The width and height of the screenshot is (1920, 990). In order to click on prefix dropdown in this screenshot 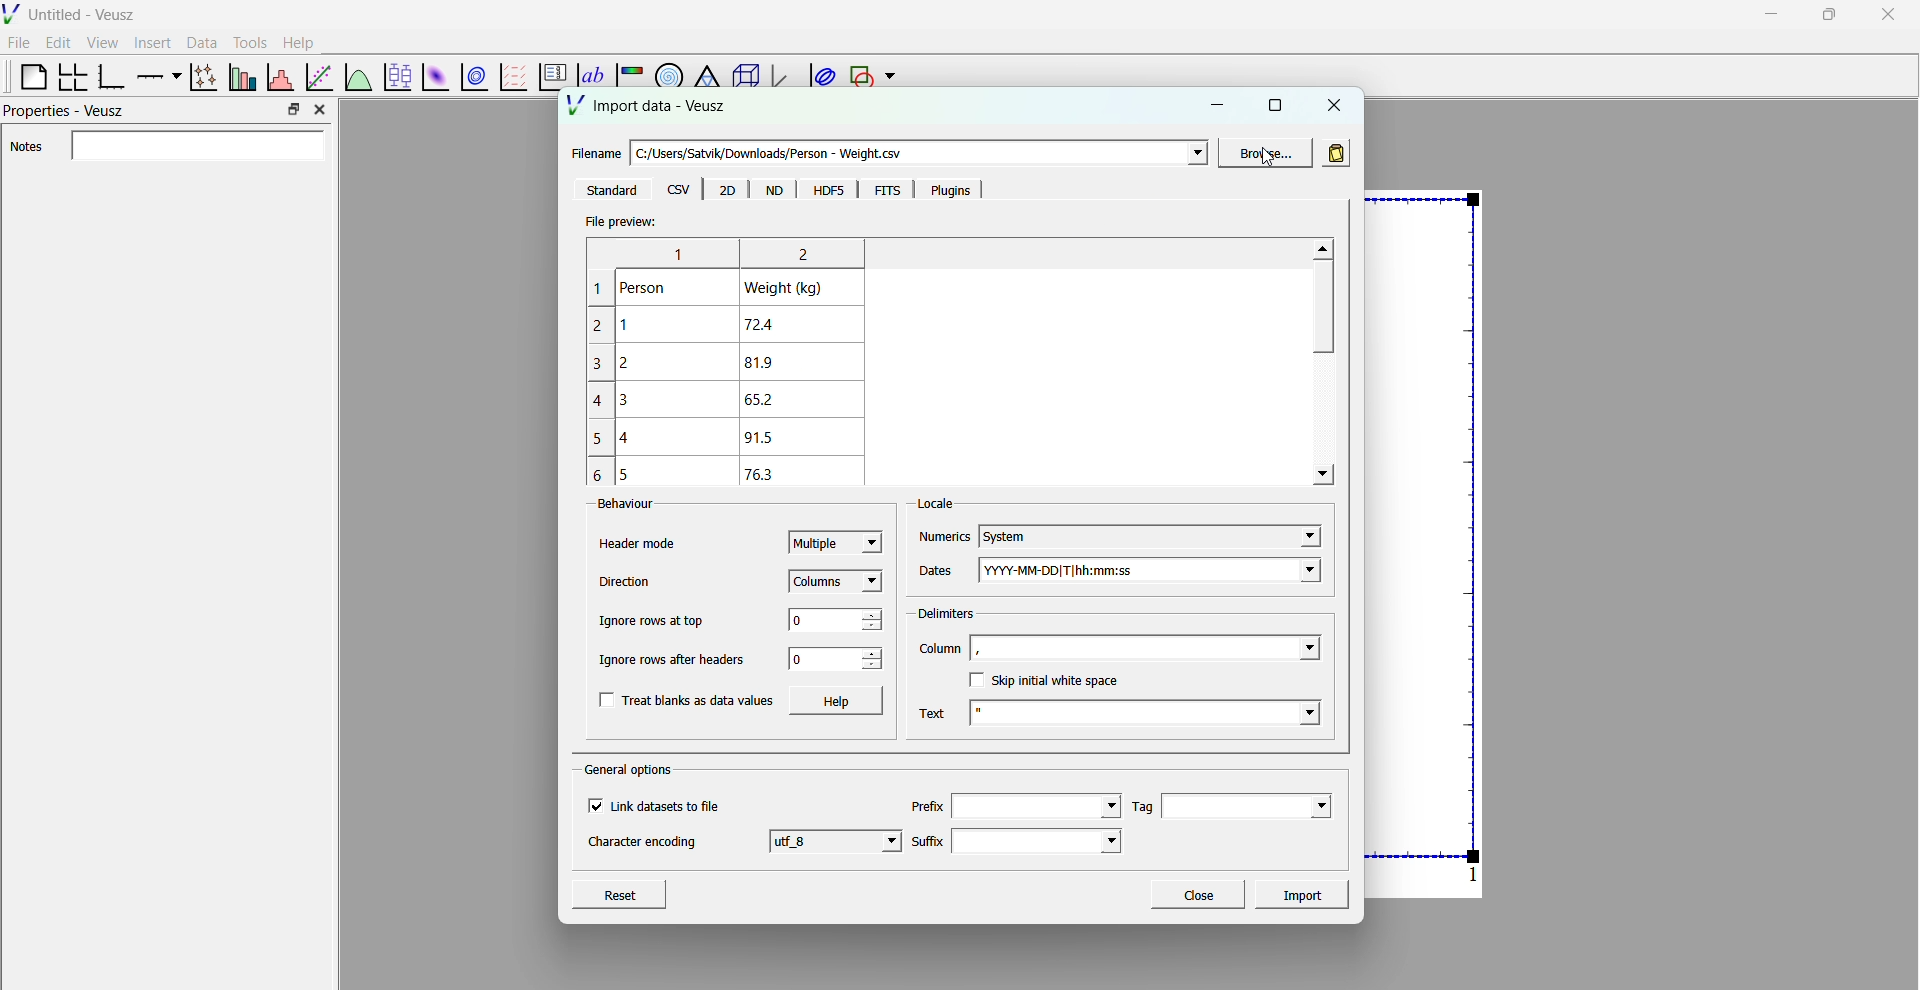, I will do `click(1036, 804)`.